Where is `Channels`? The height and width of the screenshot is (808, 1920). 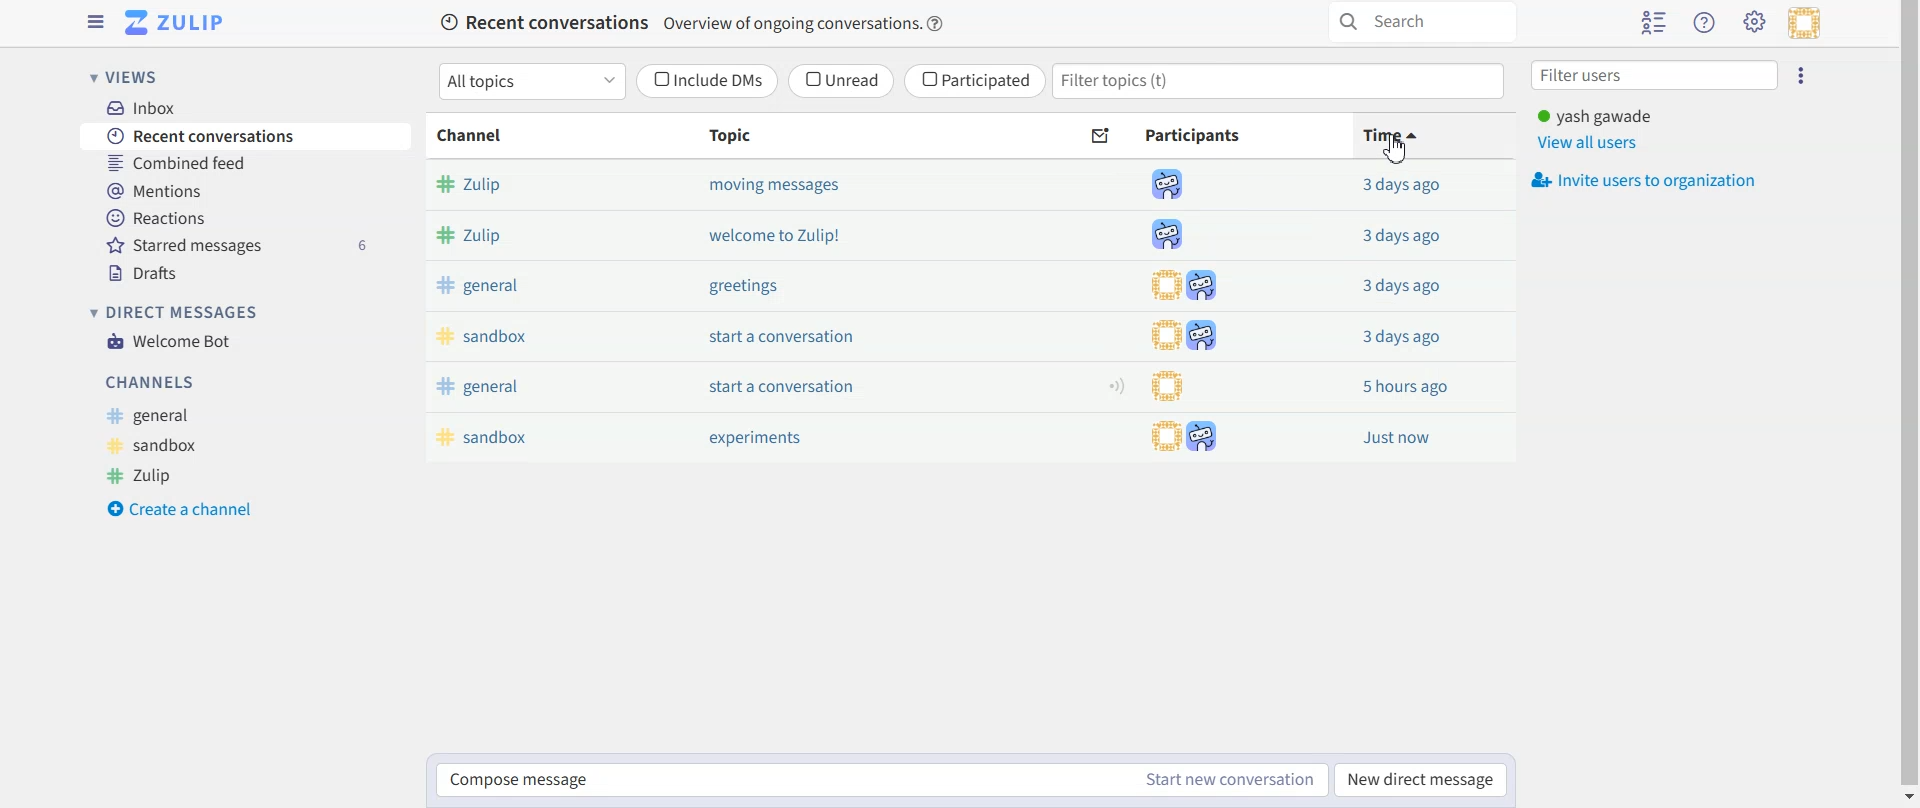 Channels is located at coordinates (148, 382).